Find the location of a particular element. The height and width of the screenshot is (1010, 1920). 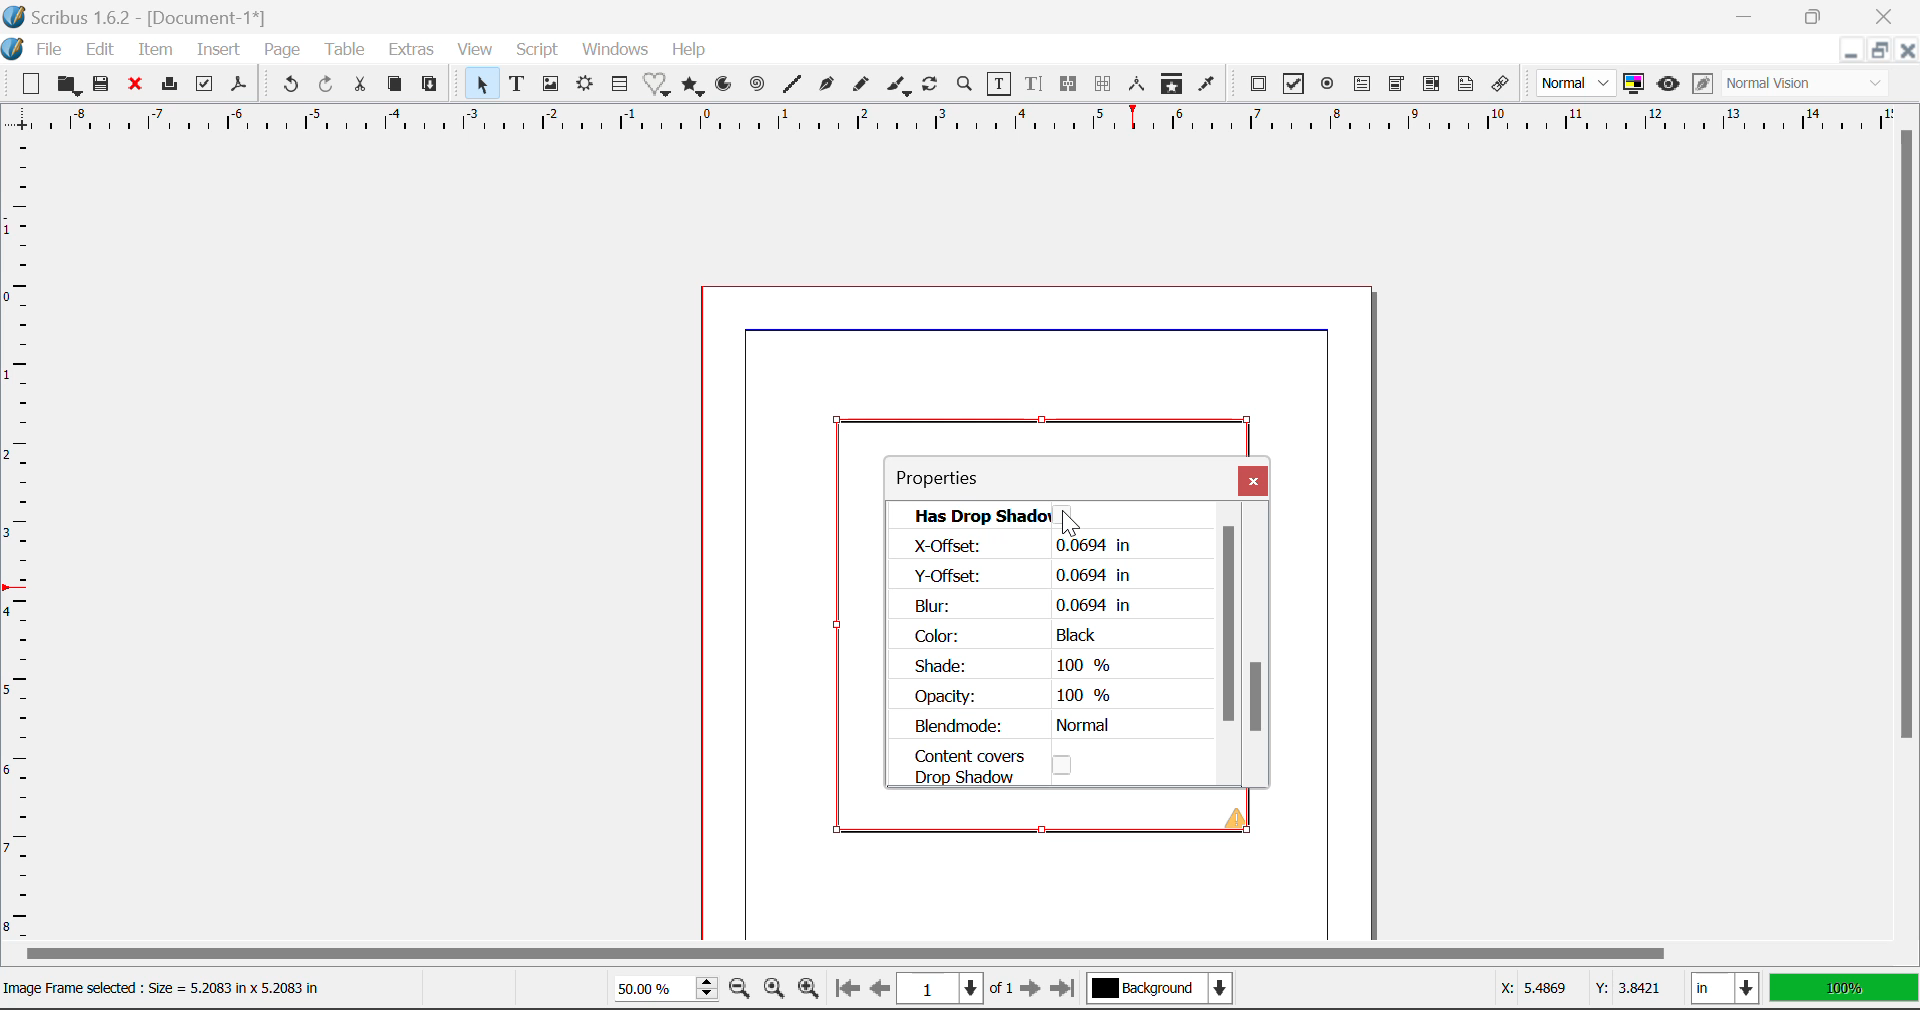

Edit in preview mode is located at coordinates (1703, 87).